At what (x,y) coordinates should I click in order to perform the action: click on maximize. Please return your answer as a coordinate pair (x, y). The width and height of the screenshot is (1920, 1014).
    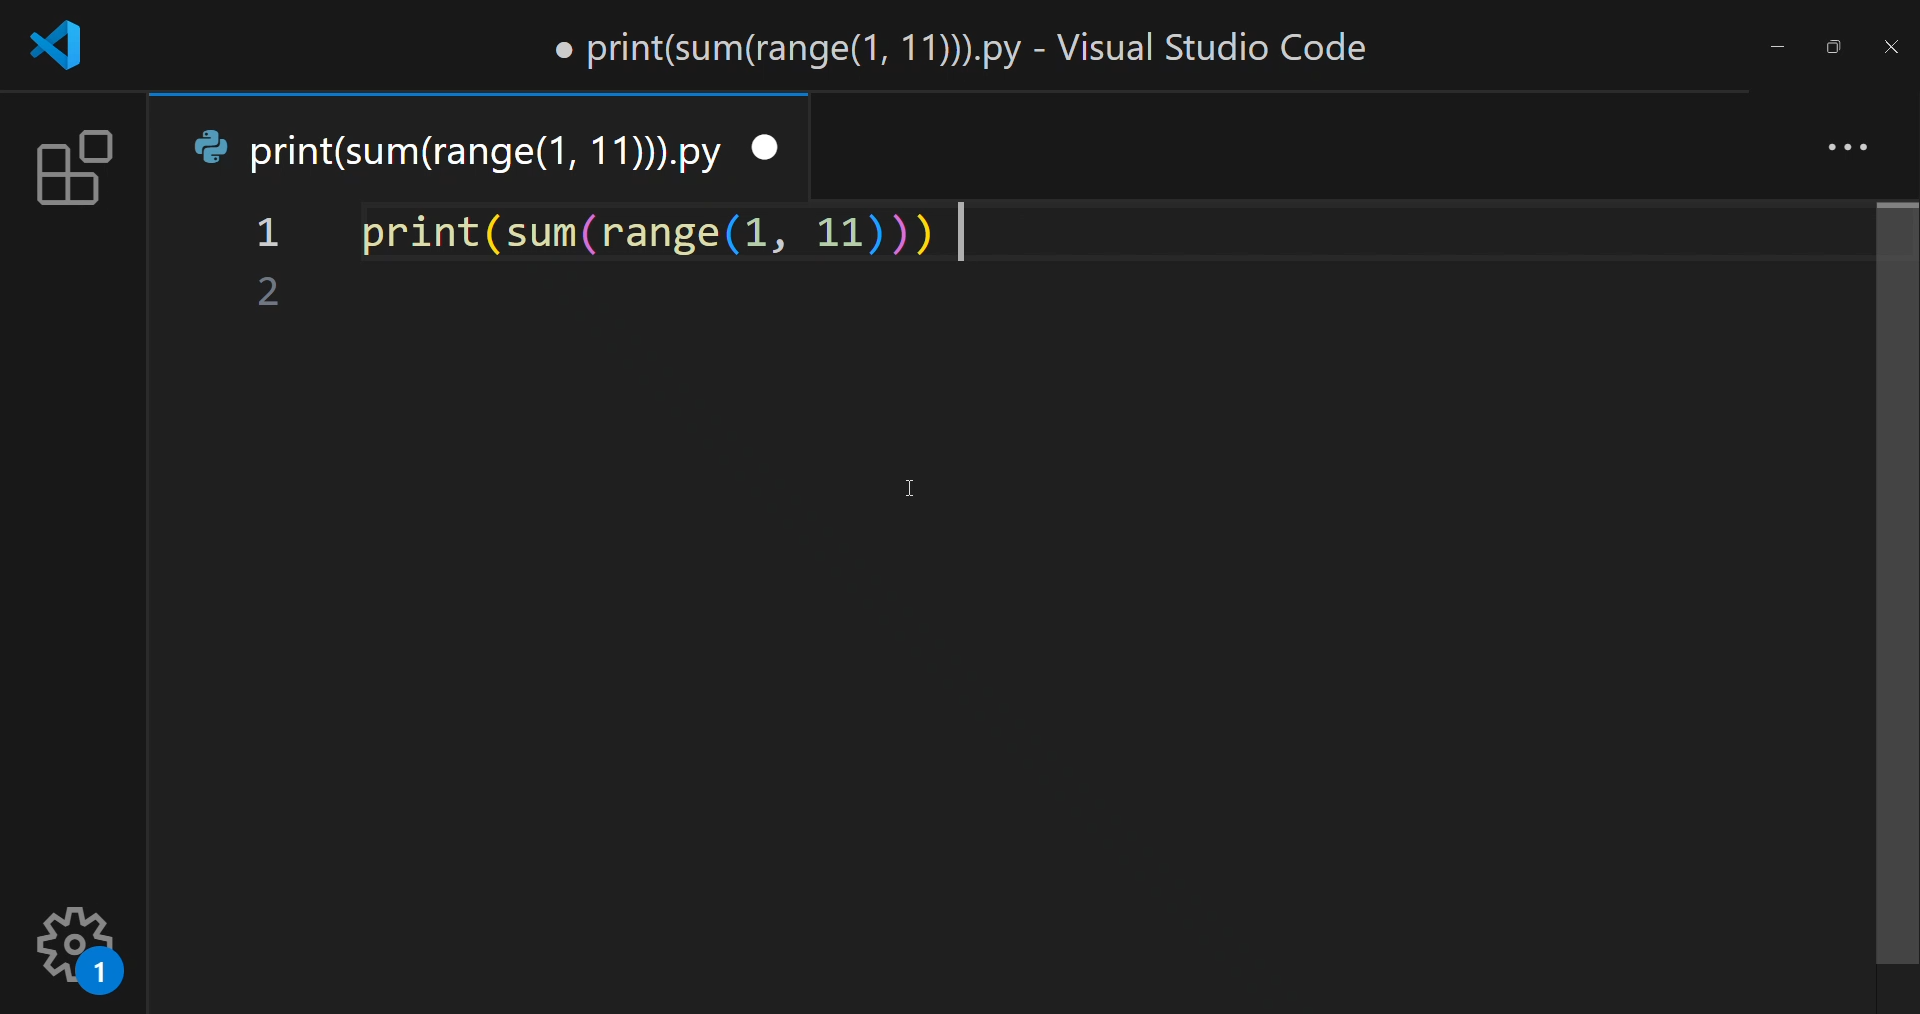
    Looking at the image, I should click on (1828, 42).